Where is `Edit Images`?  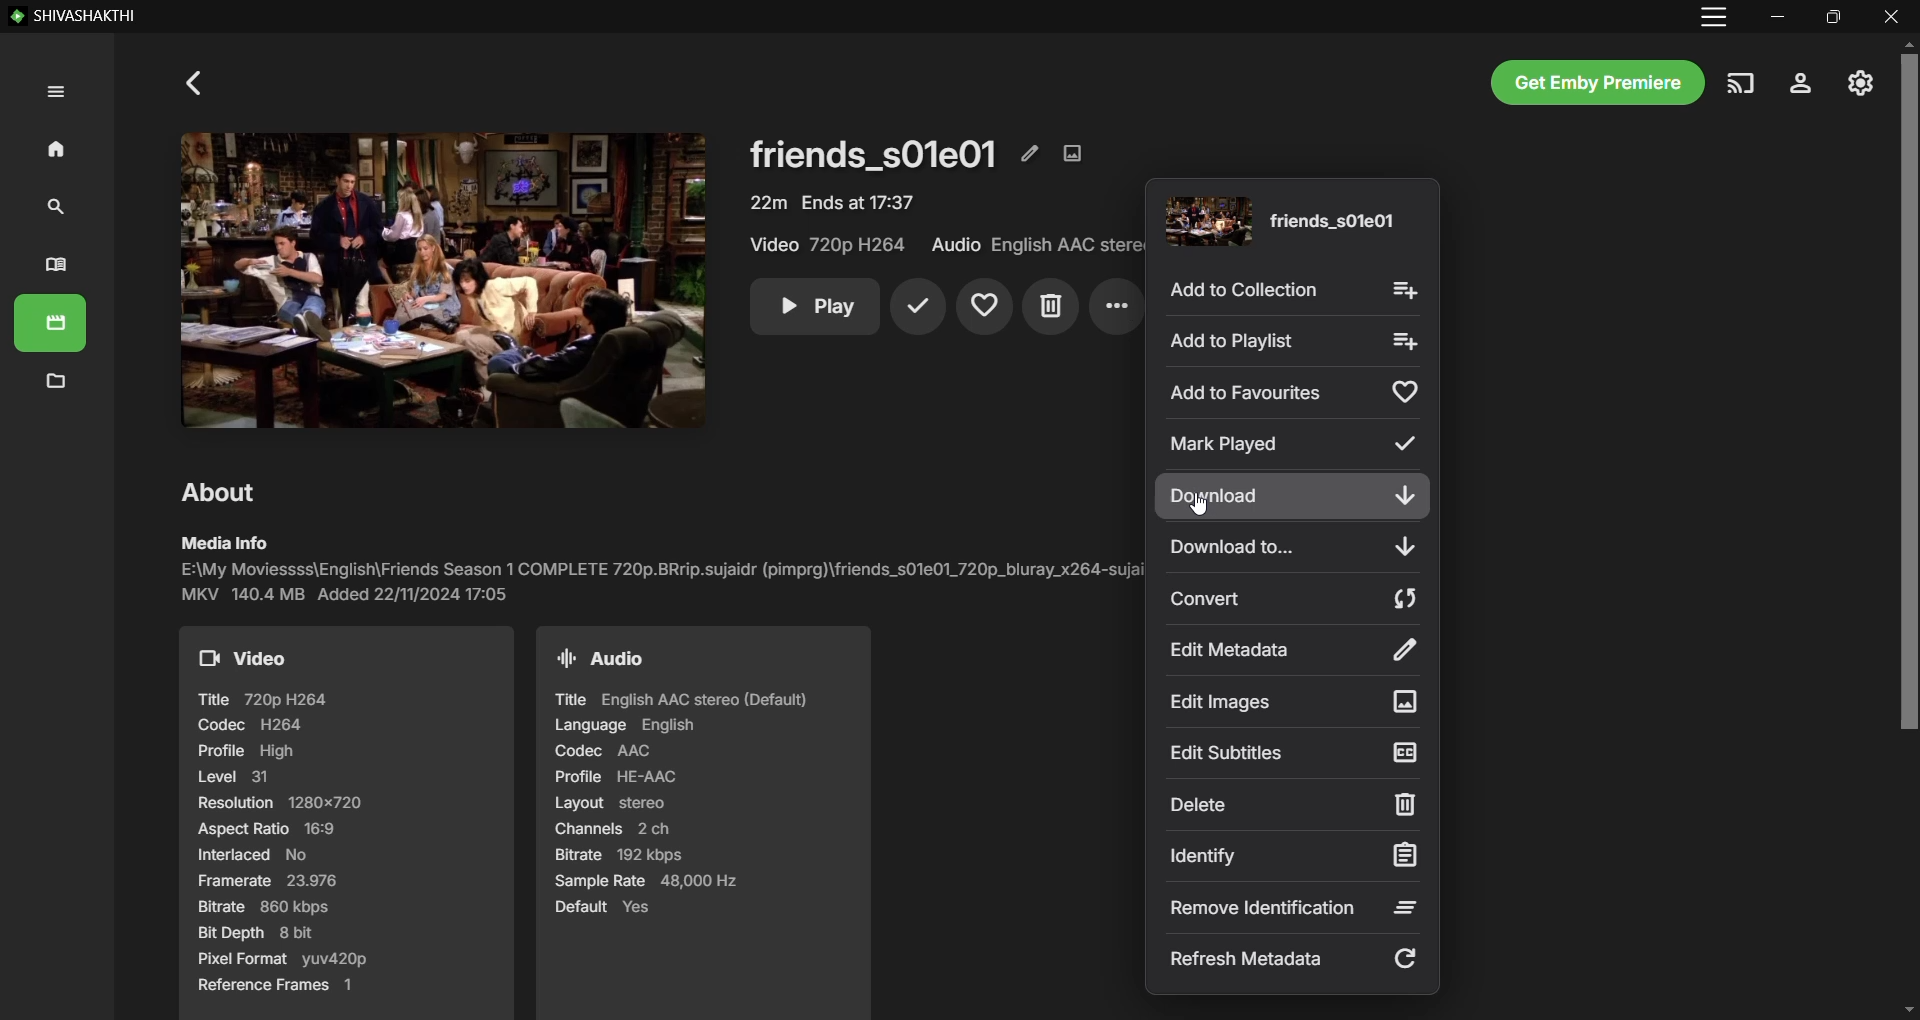 Edit Images is located at coordinates (1075, 152).